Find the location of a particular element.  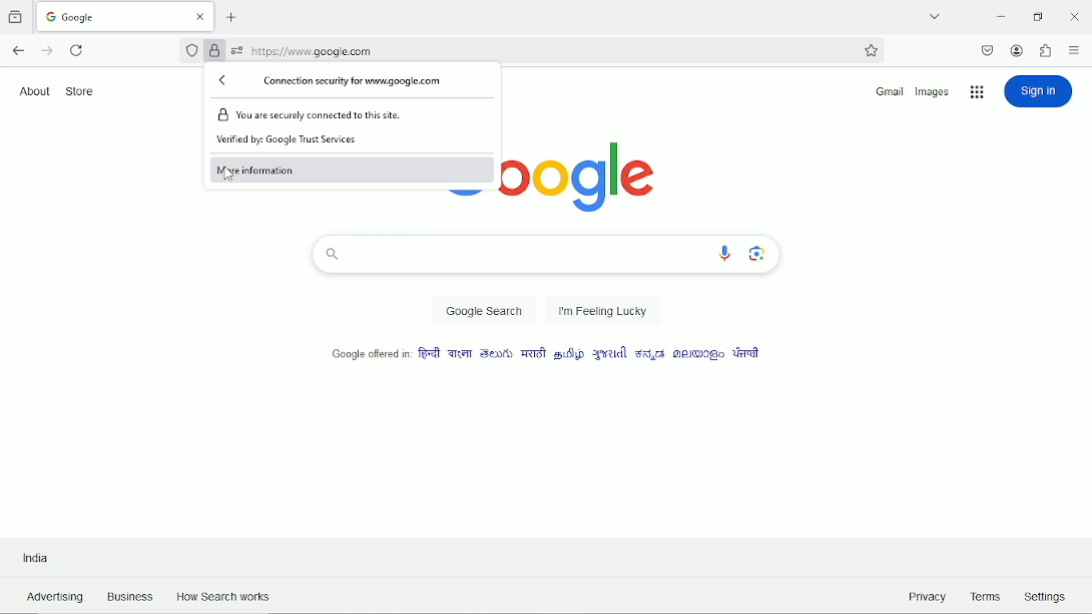

language is located at coordinates (460, 353).